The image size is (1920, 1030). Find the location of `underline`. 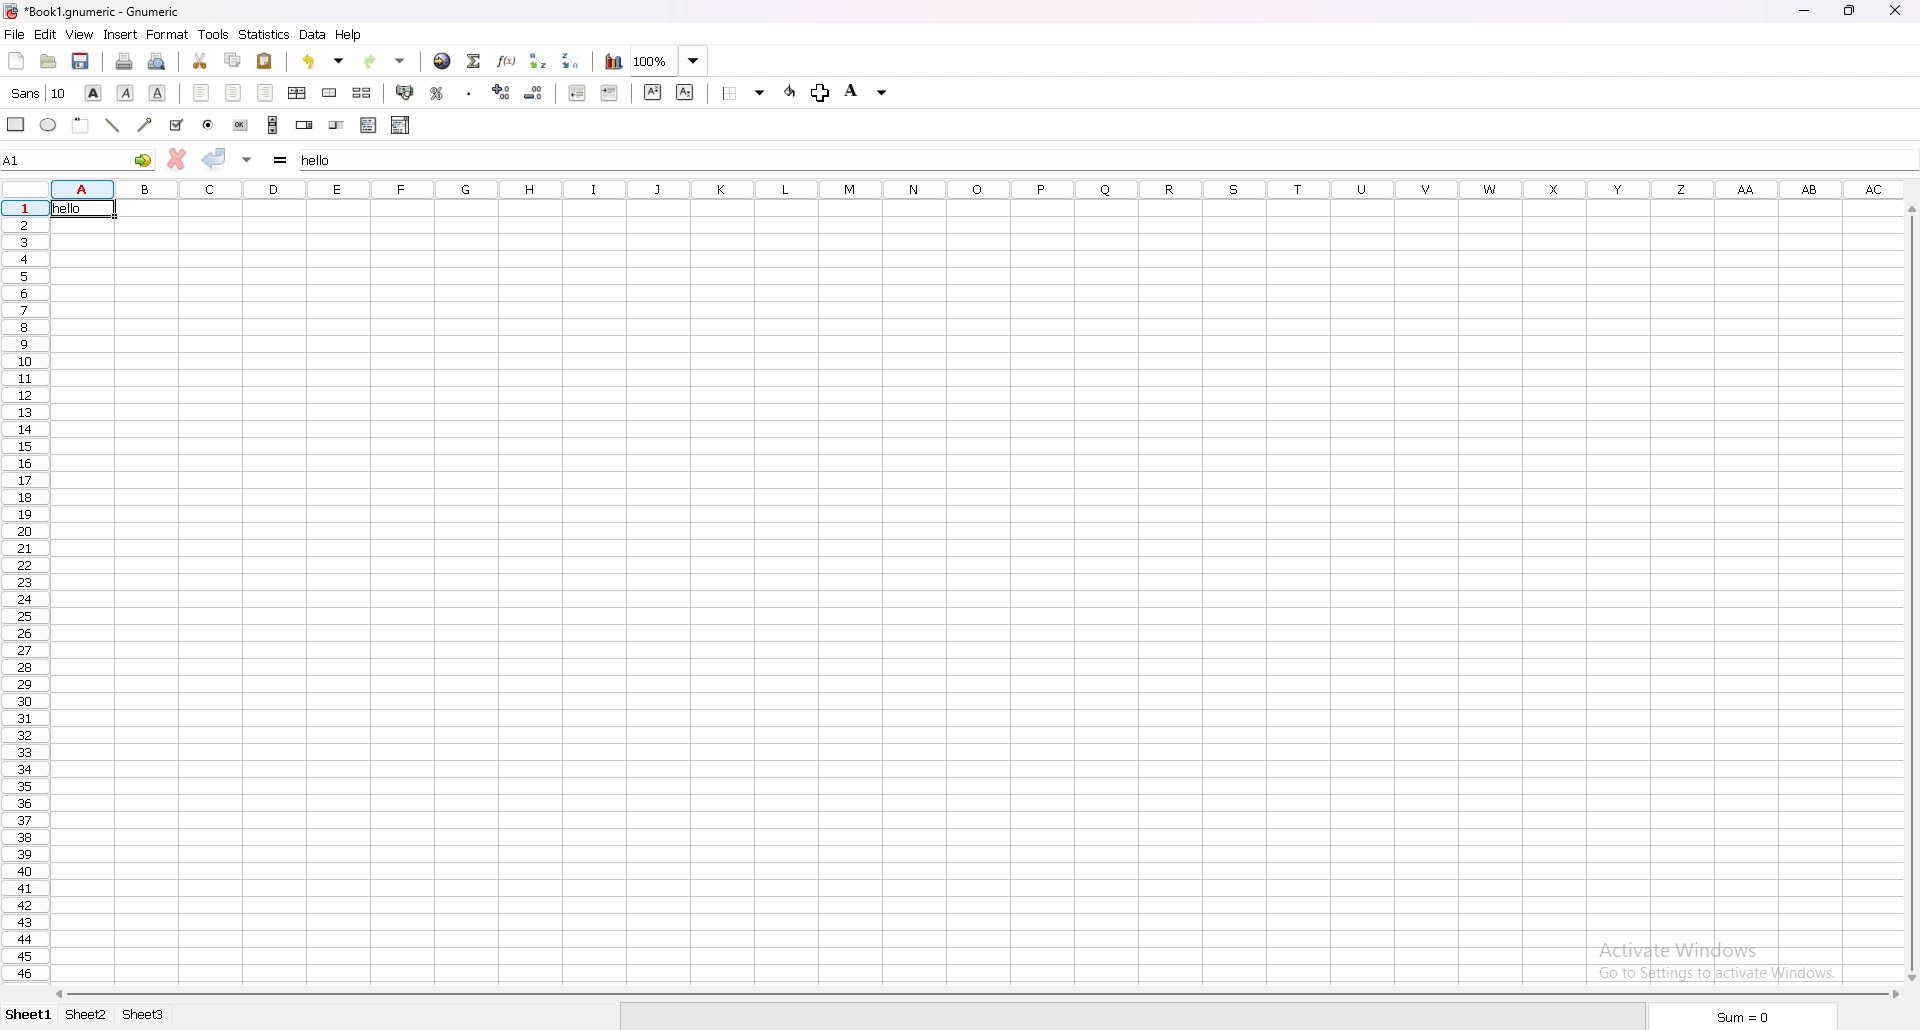

underline is located at coordinates (158, 93).